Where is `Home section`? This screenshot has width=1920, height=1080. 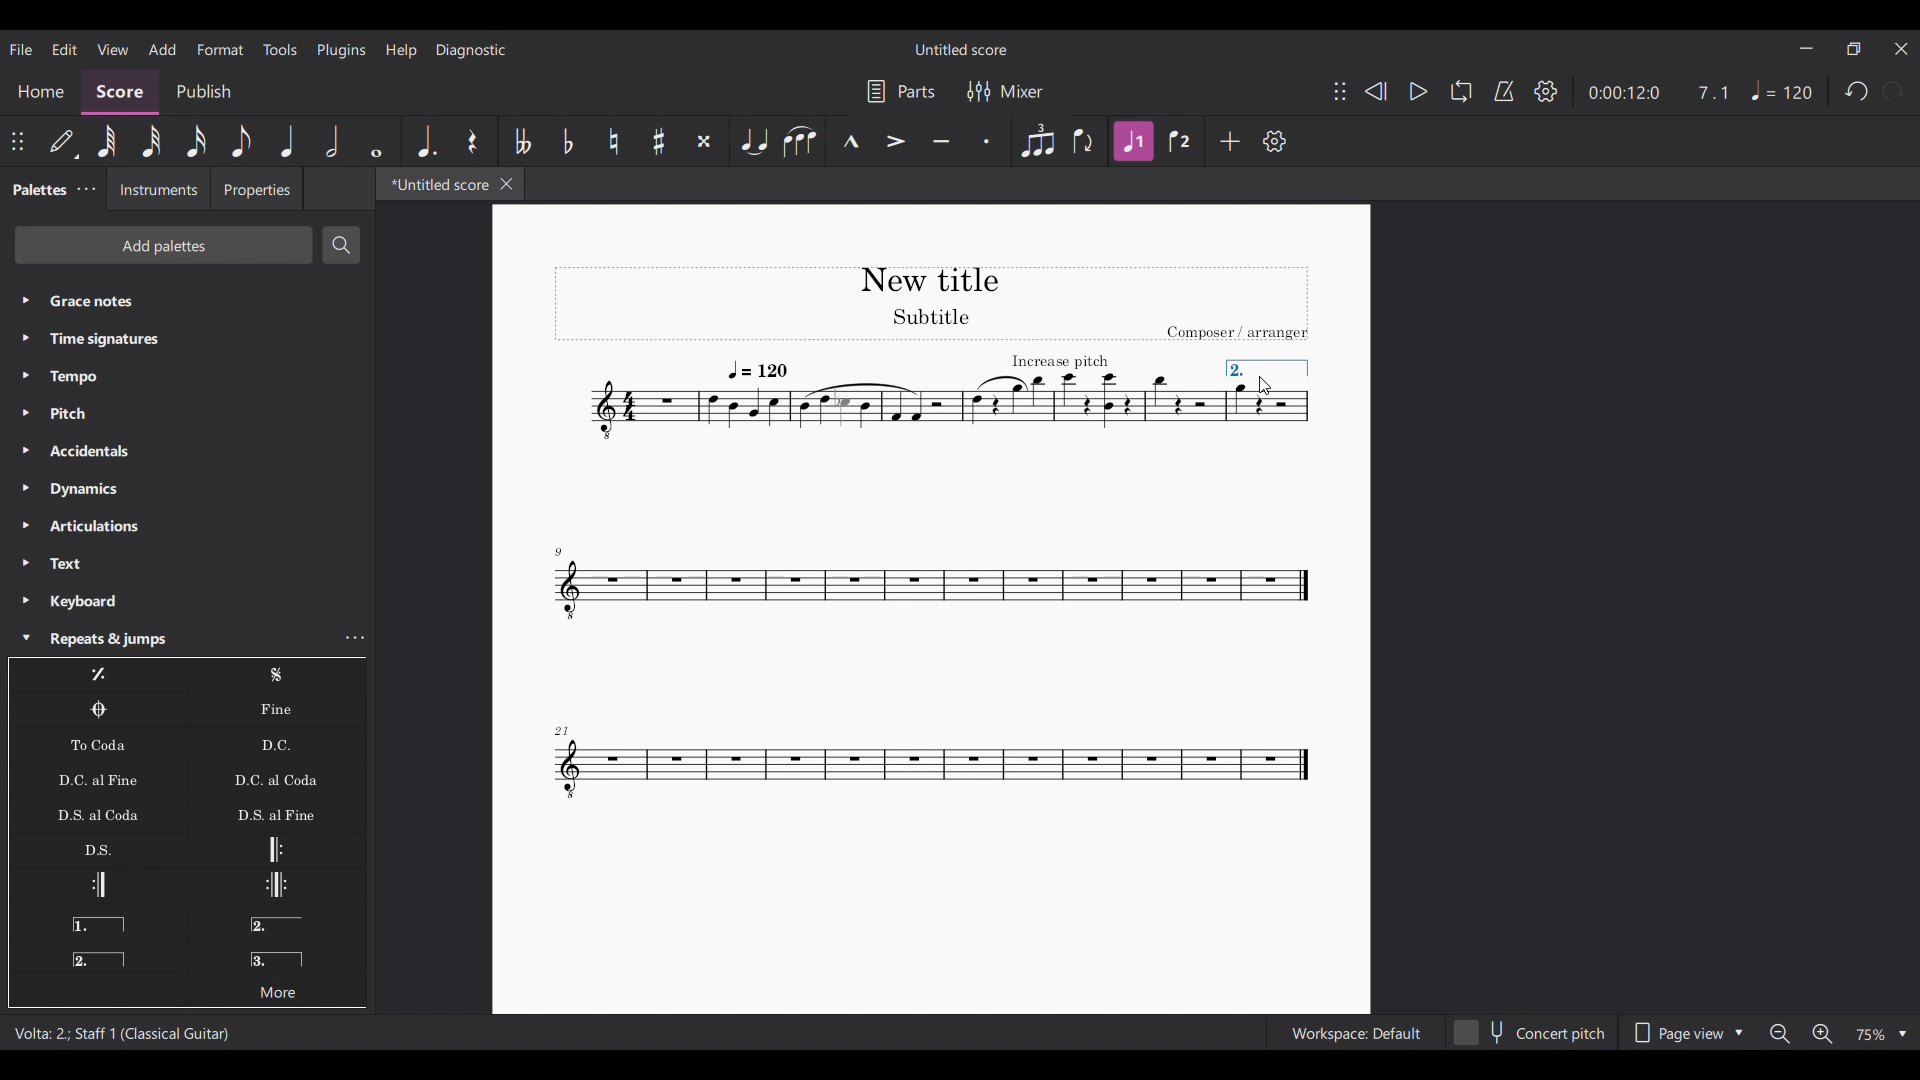 Home section is located at coordinates (40, 91).